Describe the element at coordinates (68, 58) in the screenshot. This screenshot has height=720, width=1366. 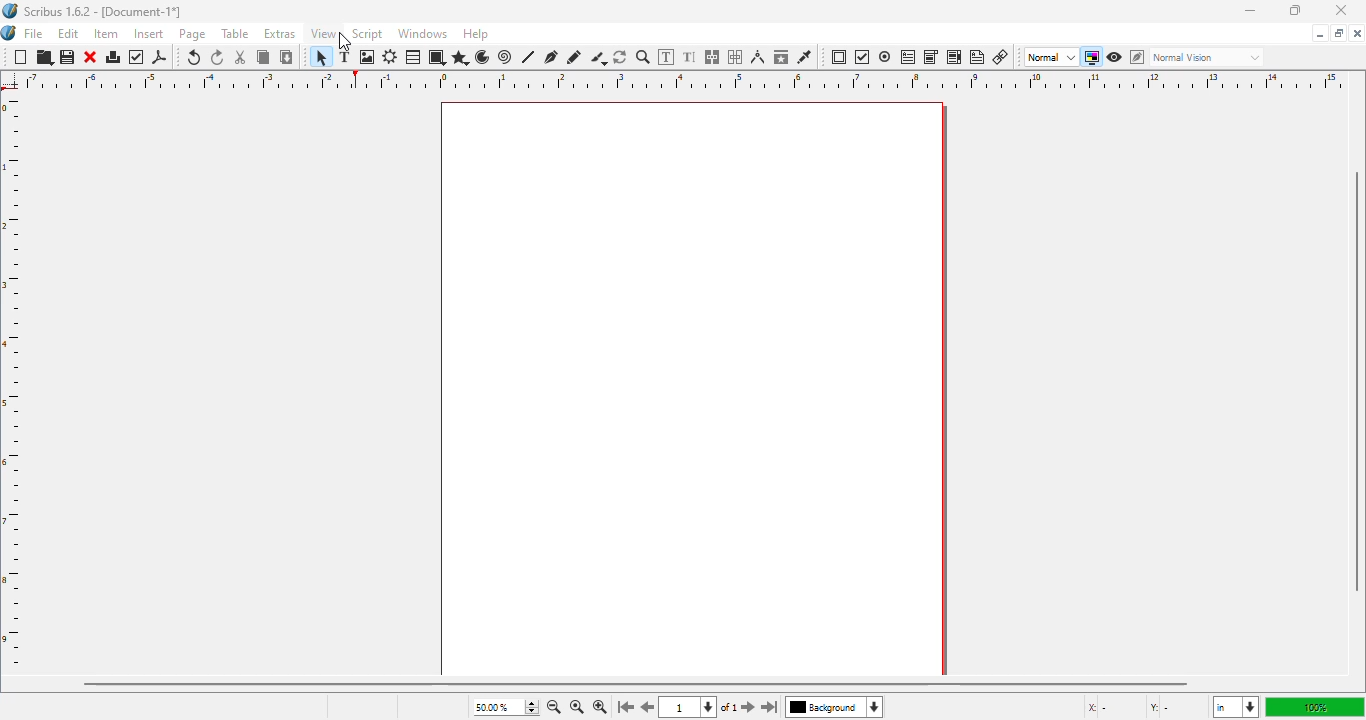
I see `save` at that location.